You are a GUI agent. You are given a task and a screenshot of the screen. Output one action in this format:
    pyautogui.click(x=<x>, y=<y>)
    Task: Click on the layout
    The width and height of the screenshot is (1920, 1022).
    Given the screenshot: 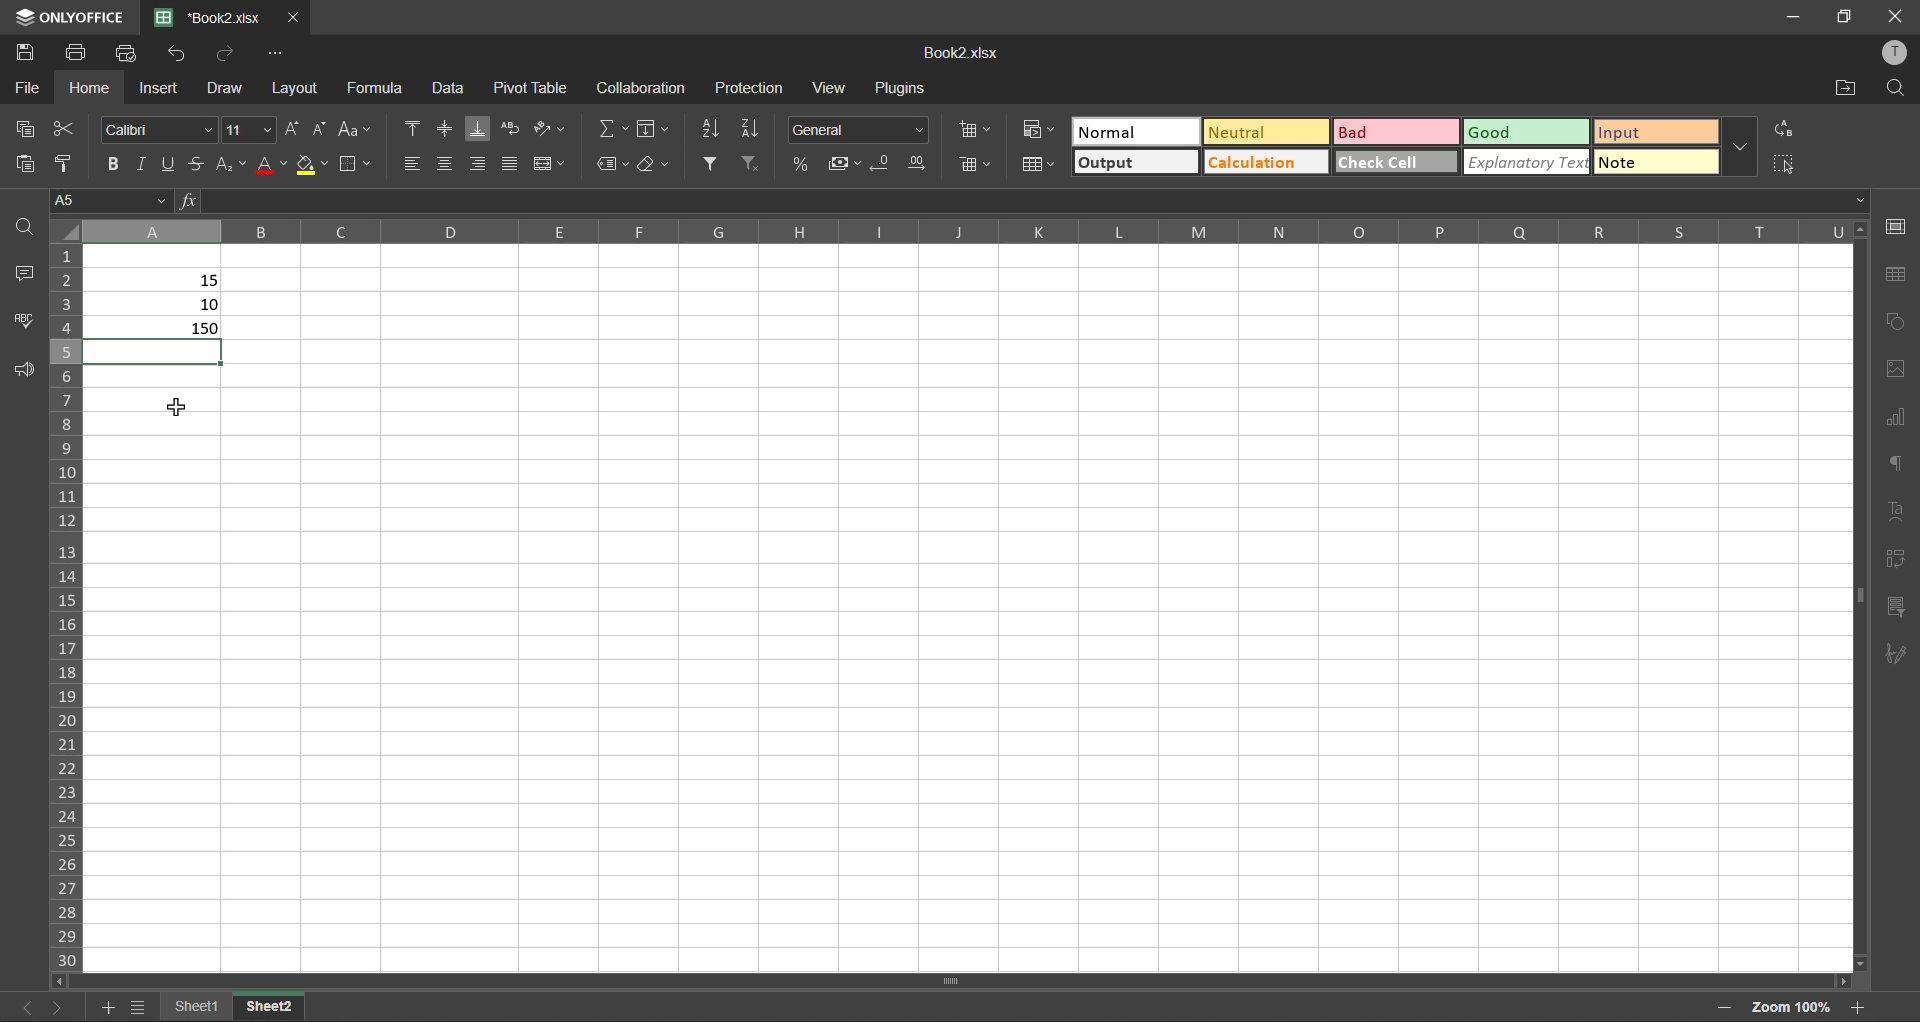 What is the action you would take?
    pyautogui.click(x=294, y=90)
    